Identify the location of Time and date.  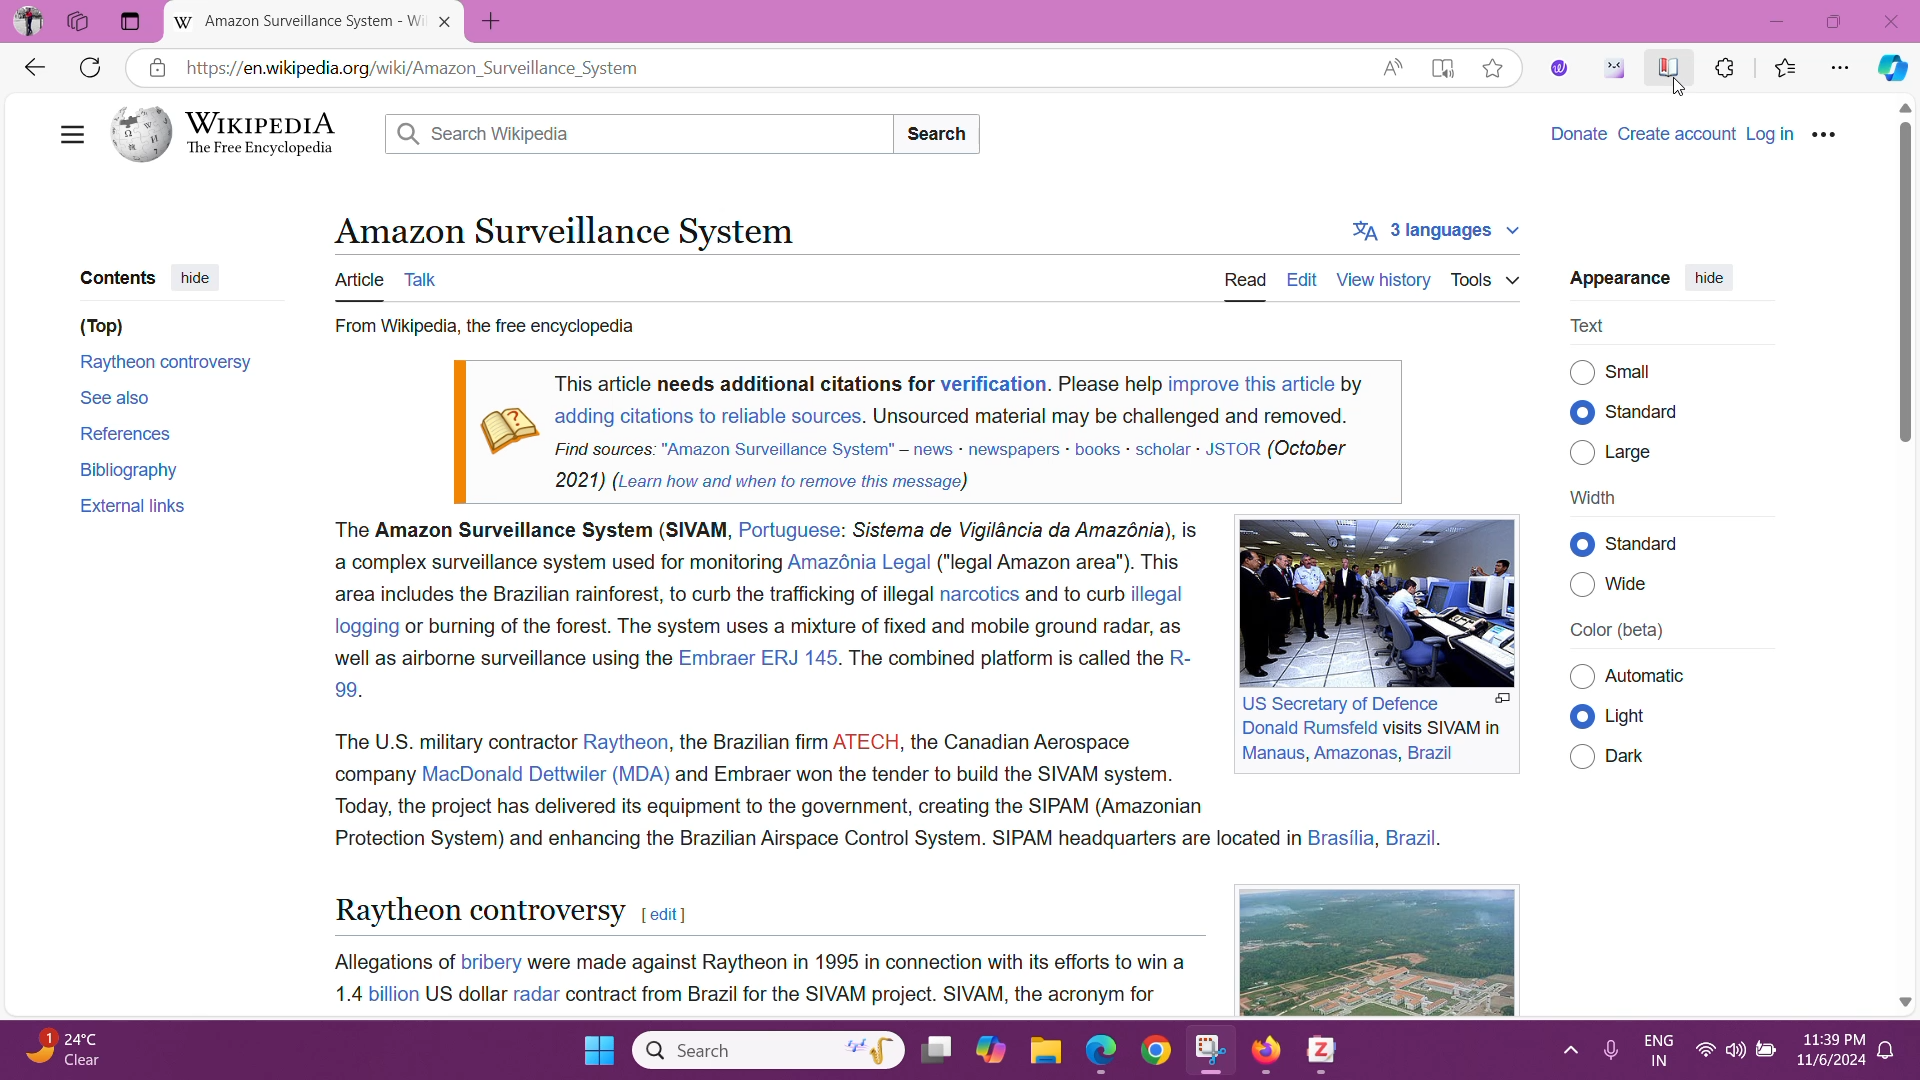
(1826, 1053).